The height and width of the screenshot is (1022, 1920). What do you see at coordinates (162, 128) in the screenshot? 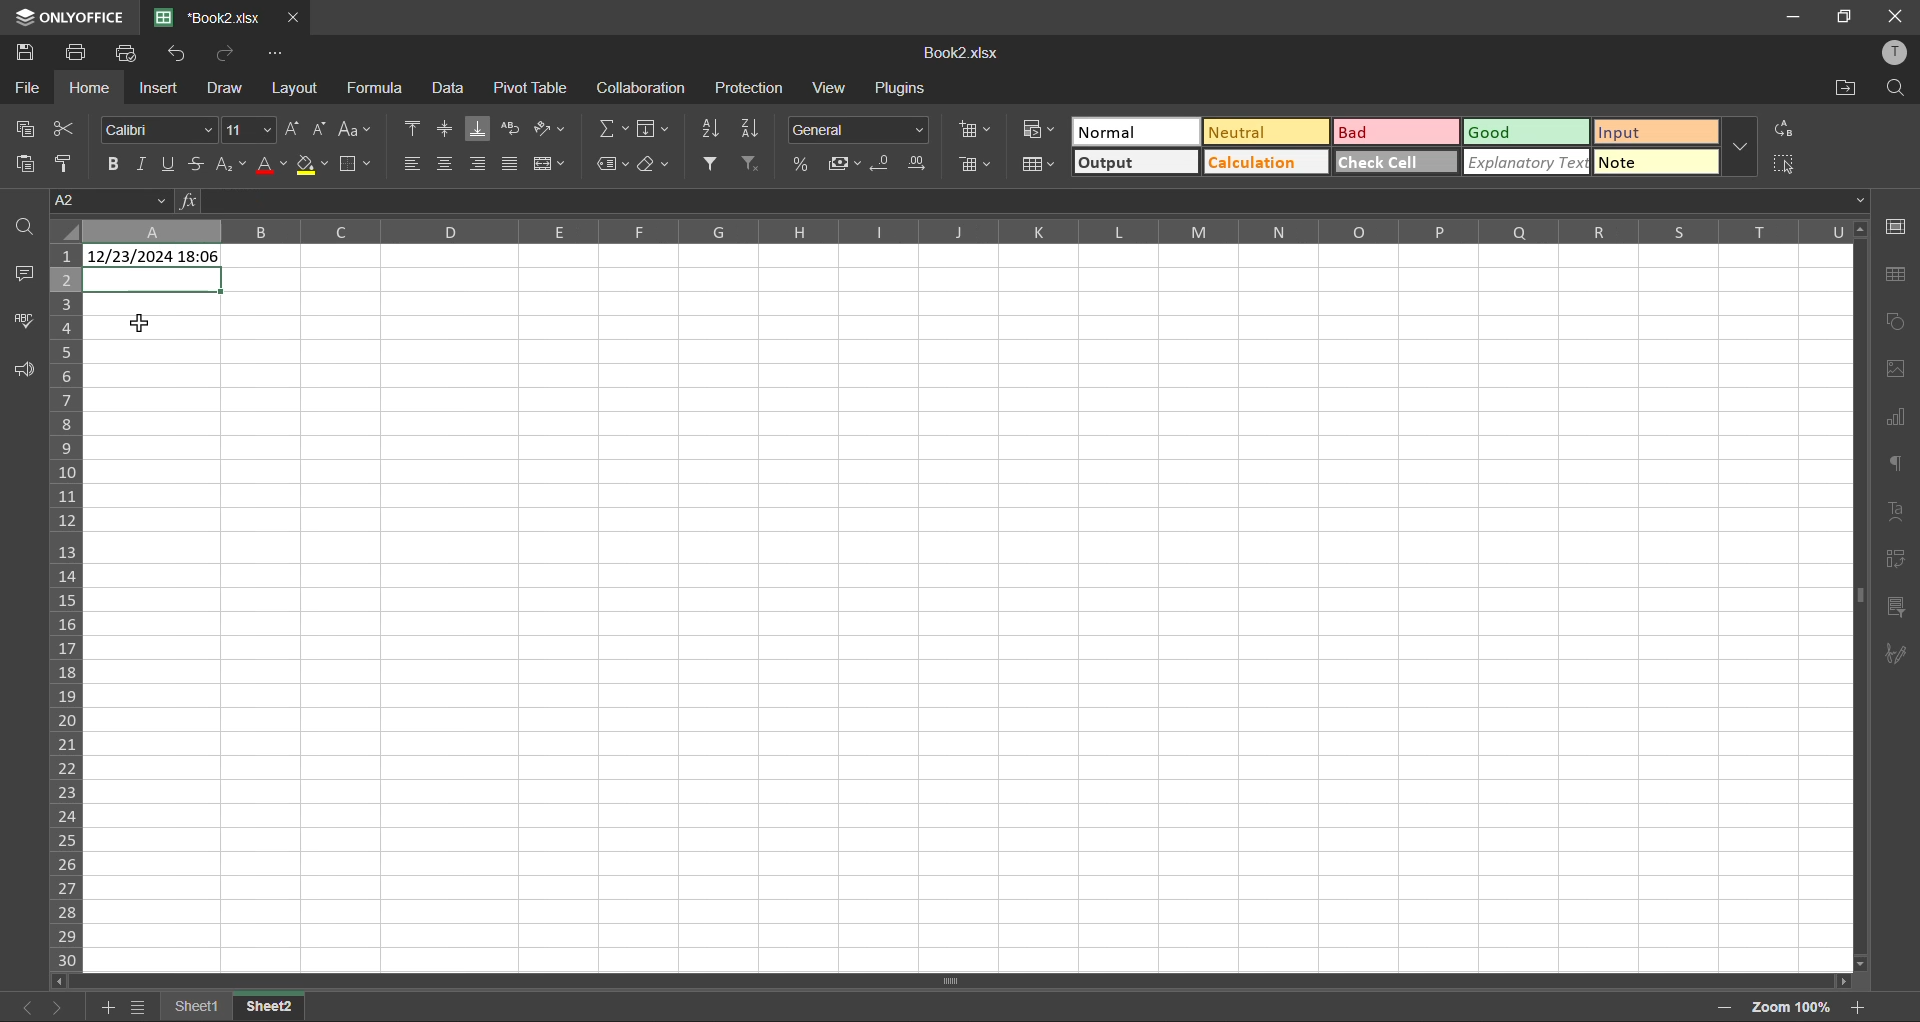
I see `font style` at bounding box center [162, 128].